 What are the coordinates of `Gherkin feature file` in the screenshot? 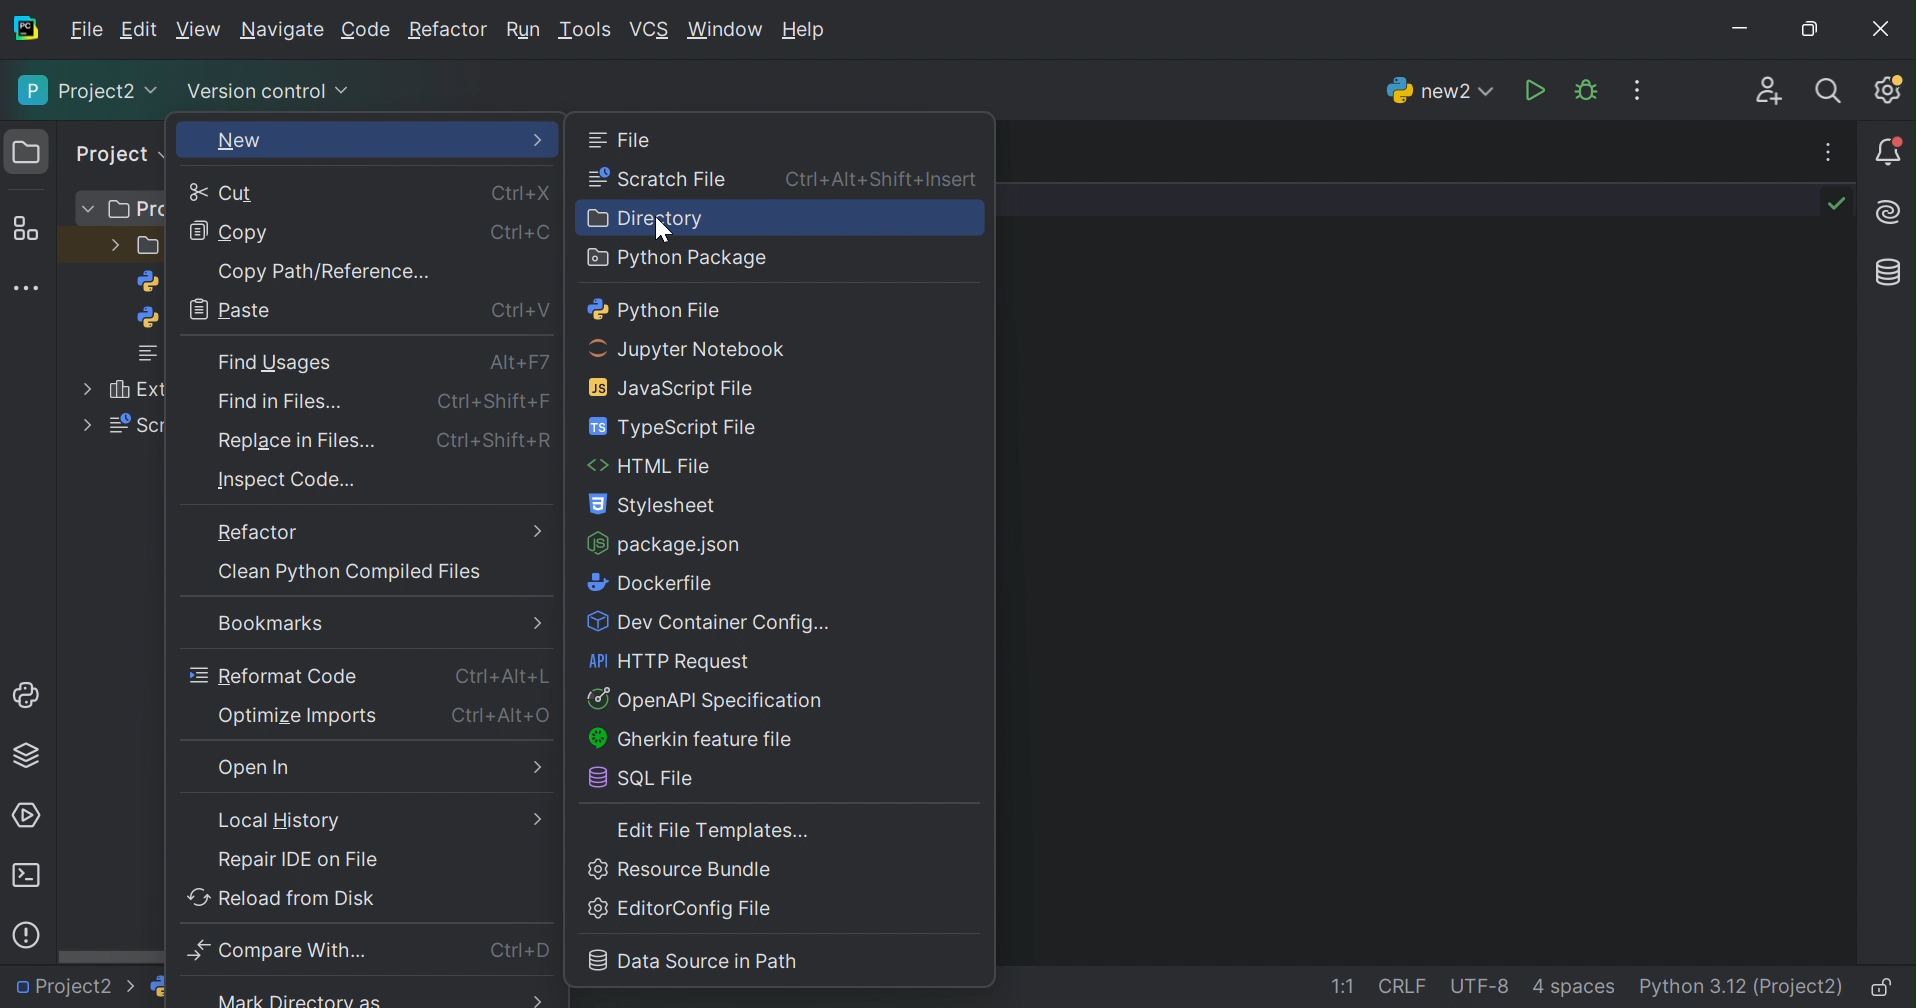 It's located at (694, 739).